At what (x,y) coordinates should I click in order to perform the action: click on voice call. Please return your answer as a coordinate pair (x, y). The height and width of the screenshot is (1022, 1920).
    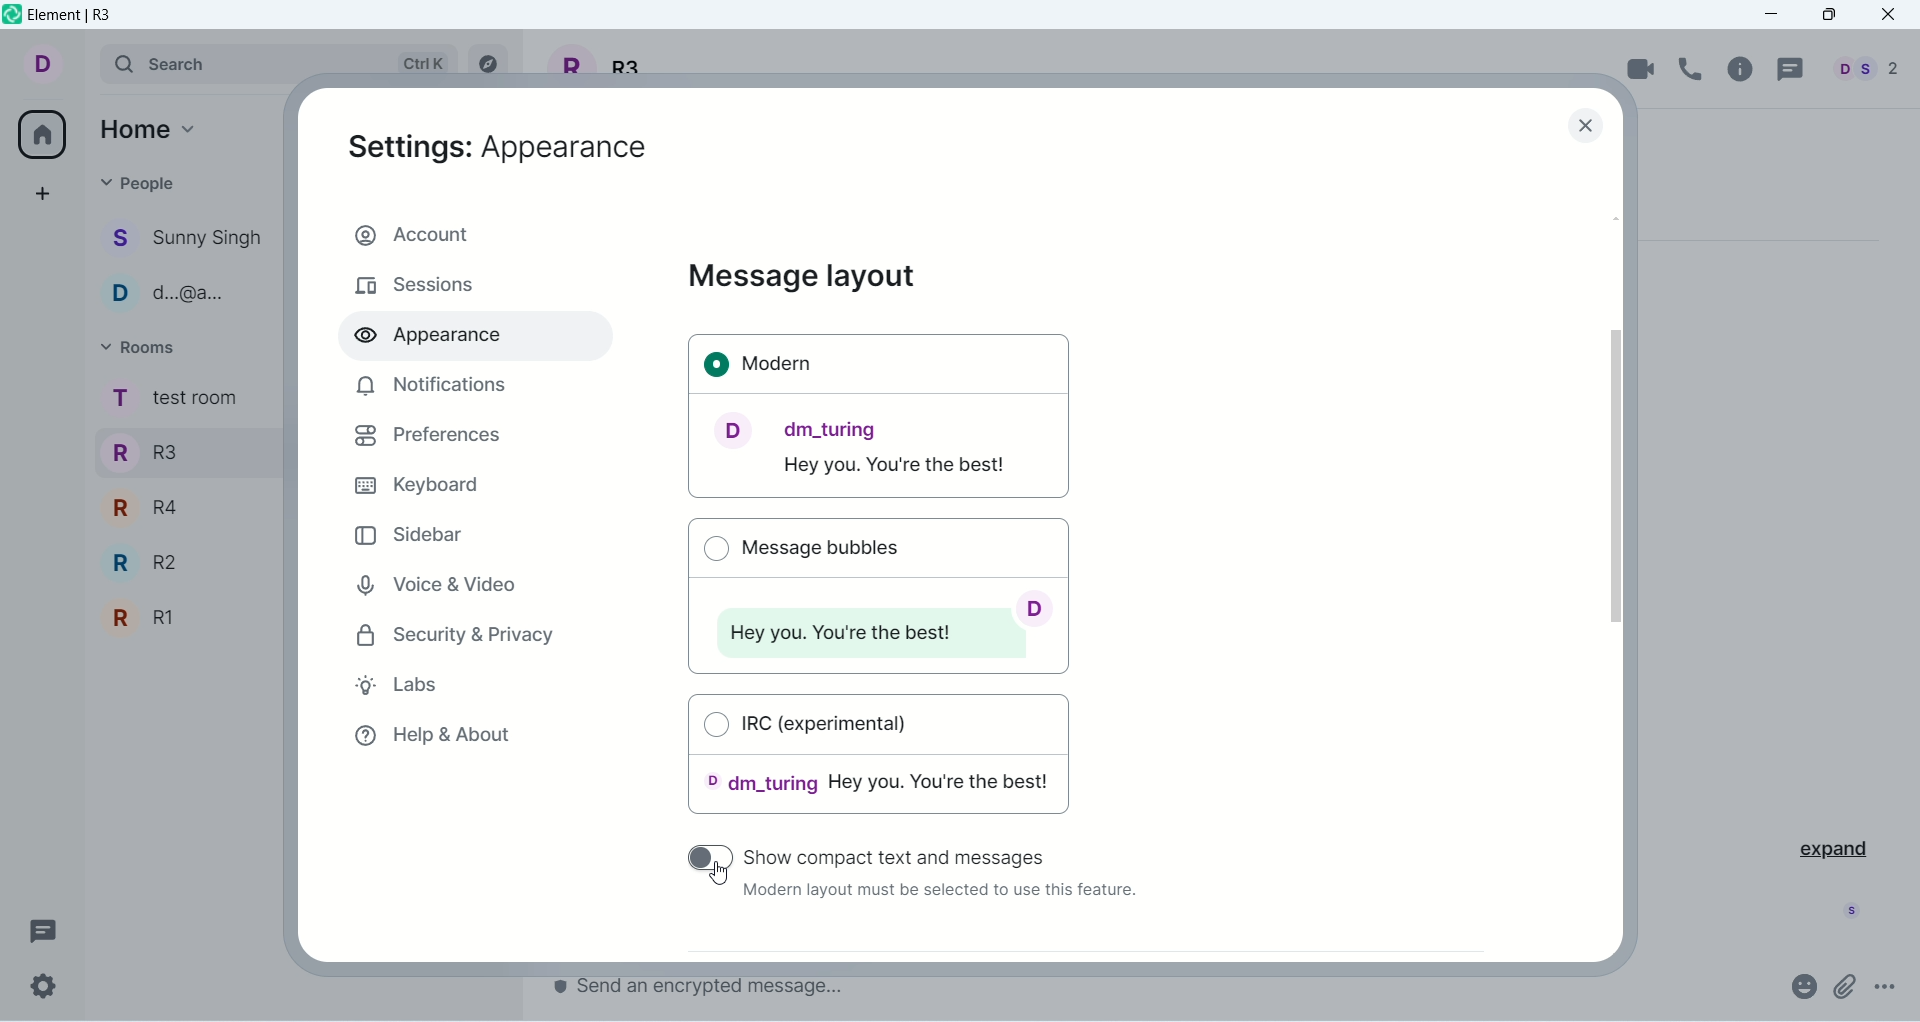
    Looking at the image, I should click on (1695, 69).